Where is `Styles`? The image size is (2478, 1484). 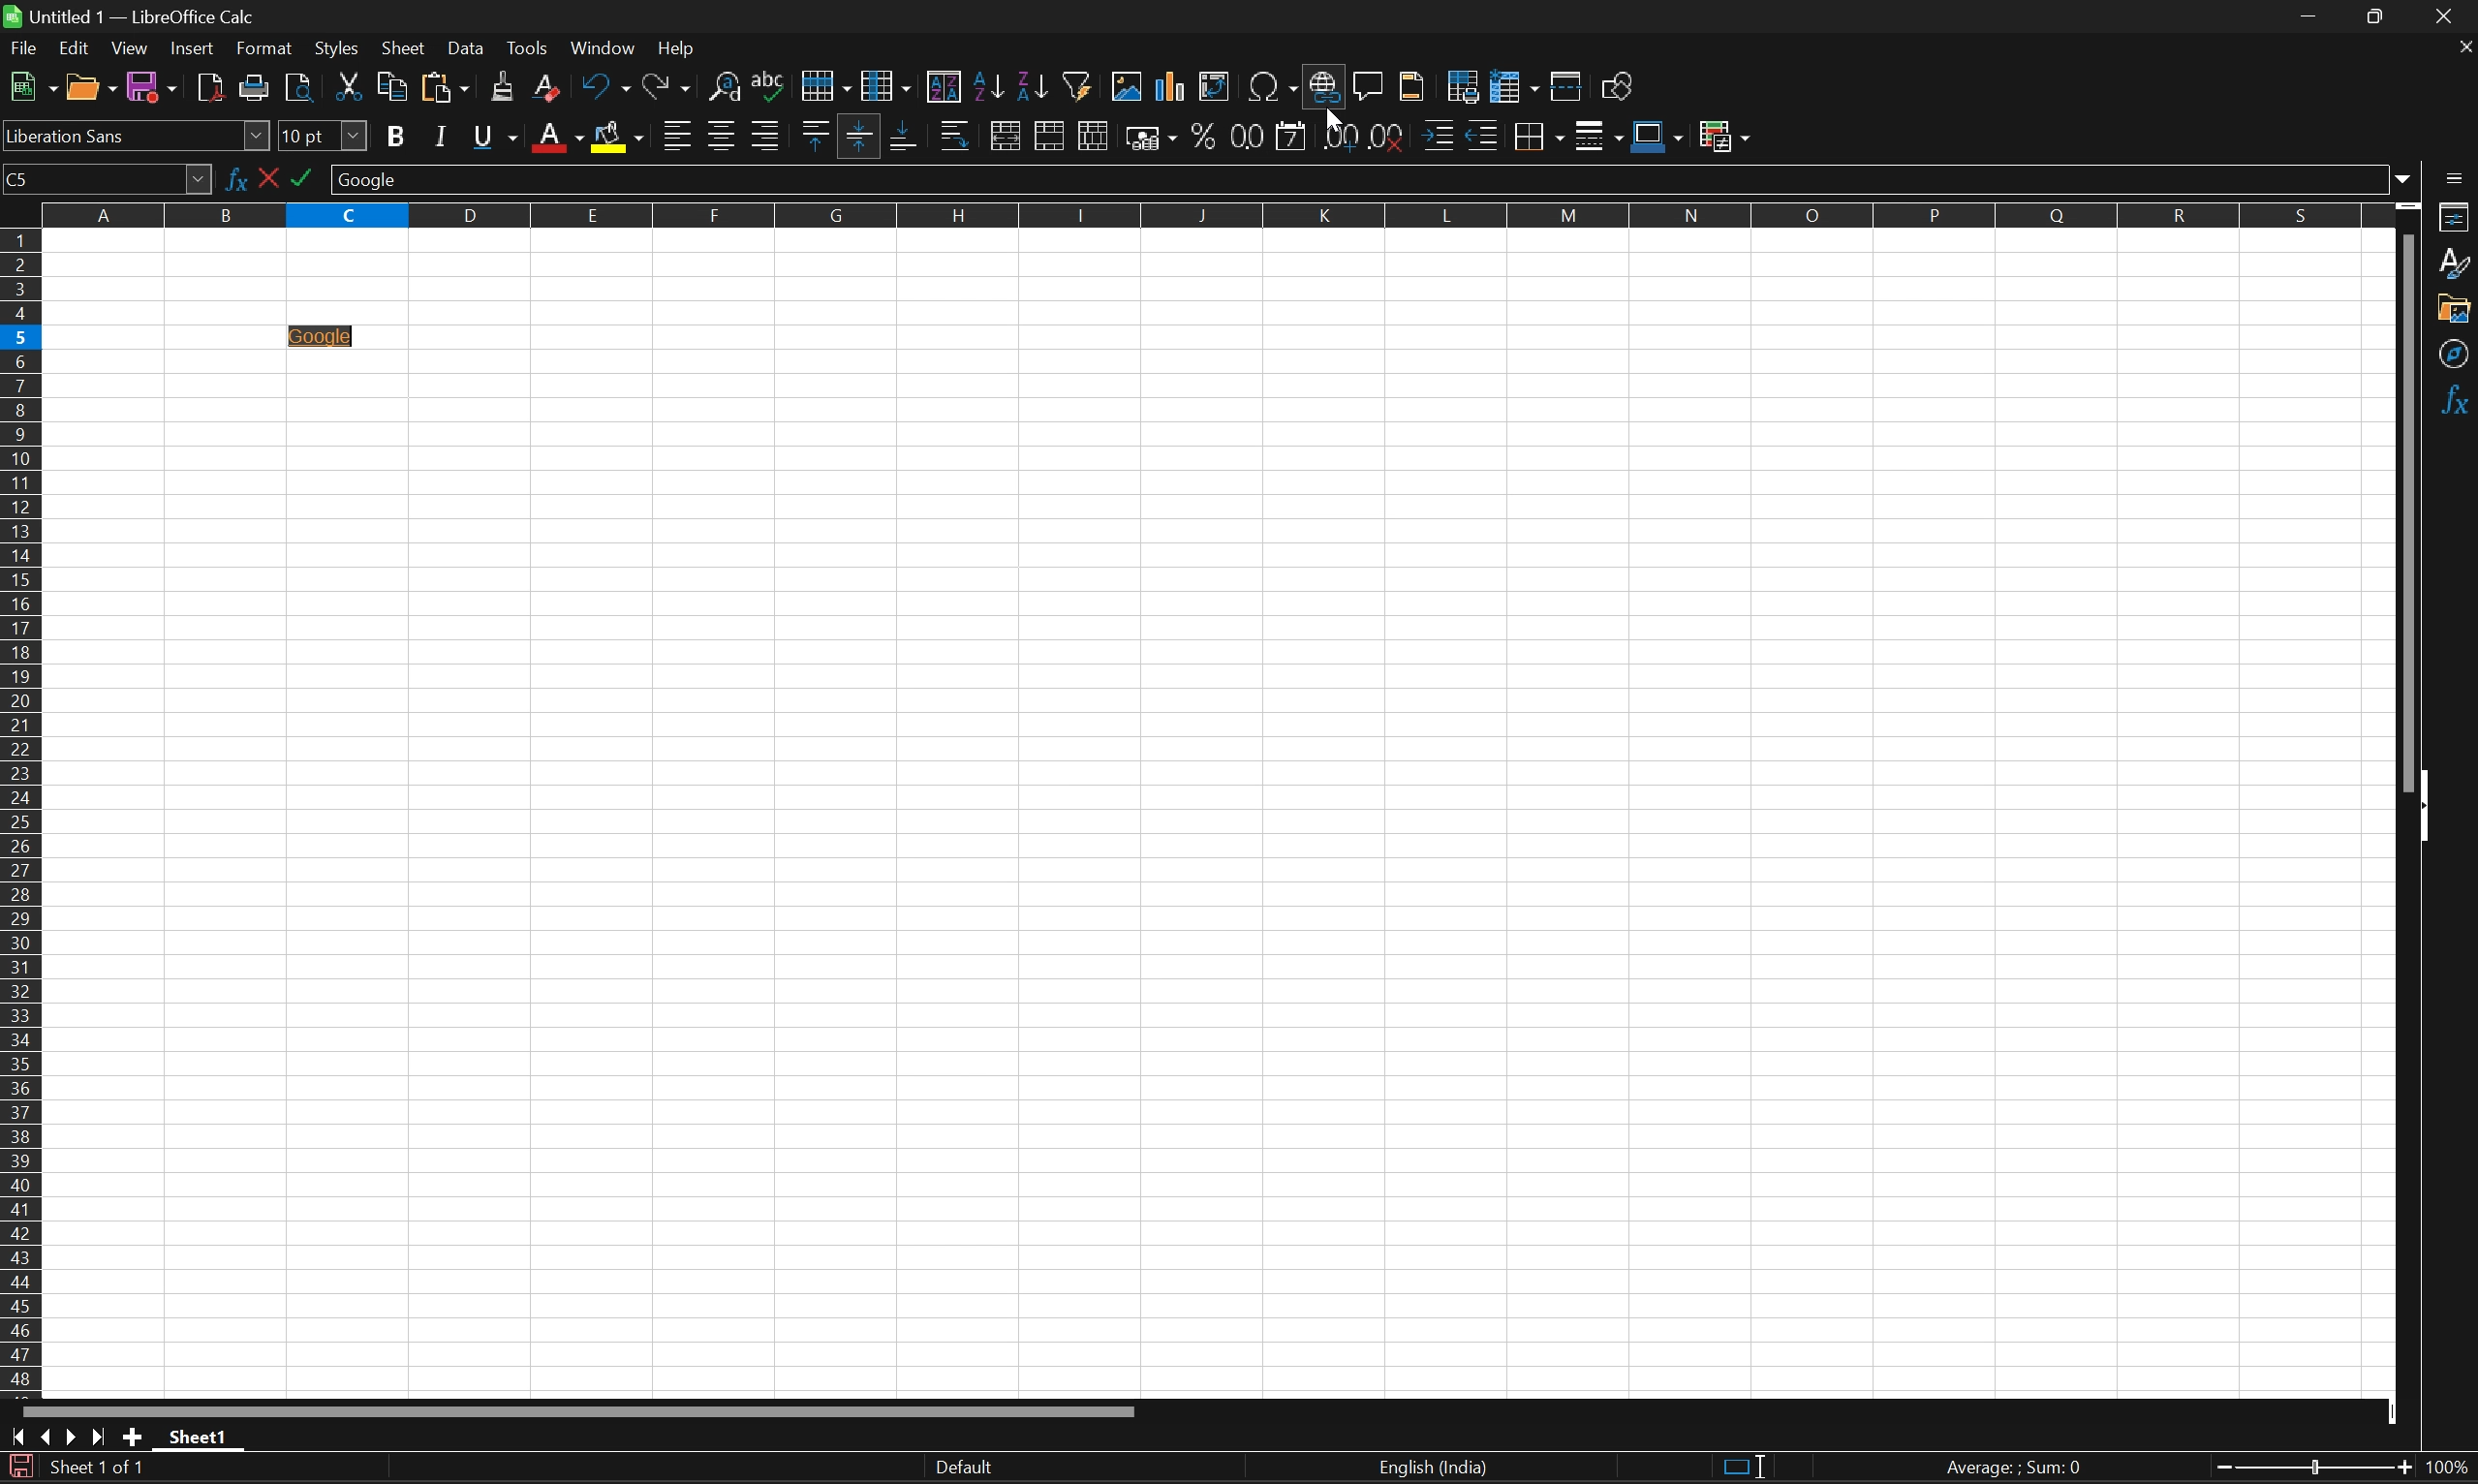 Styles is located at coordinates (338, 51).